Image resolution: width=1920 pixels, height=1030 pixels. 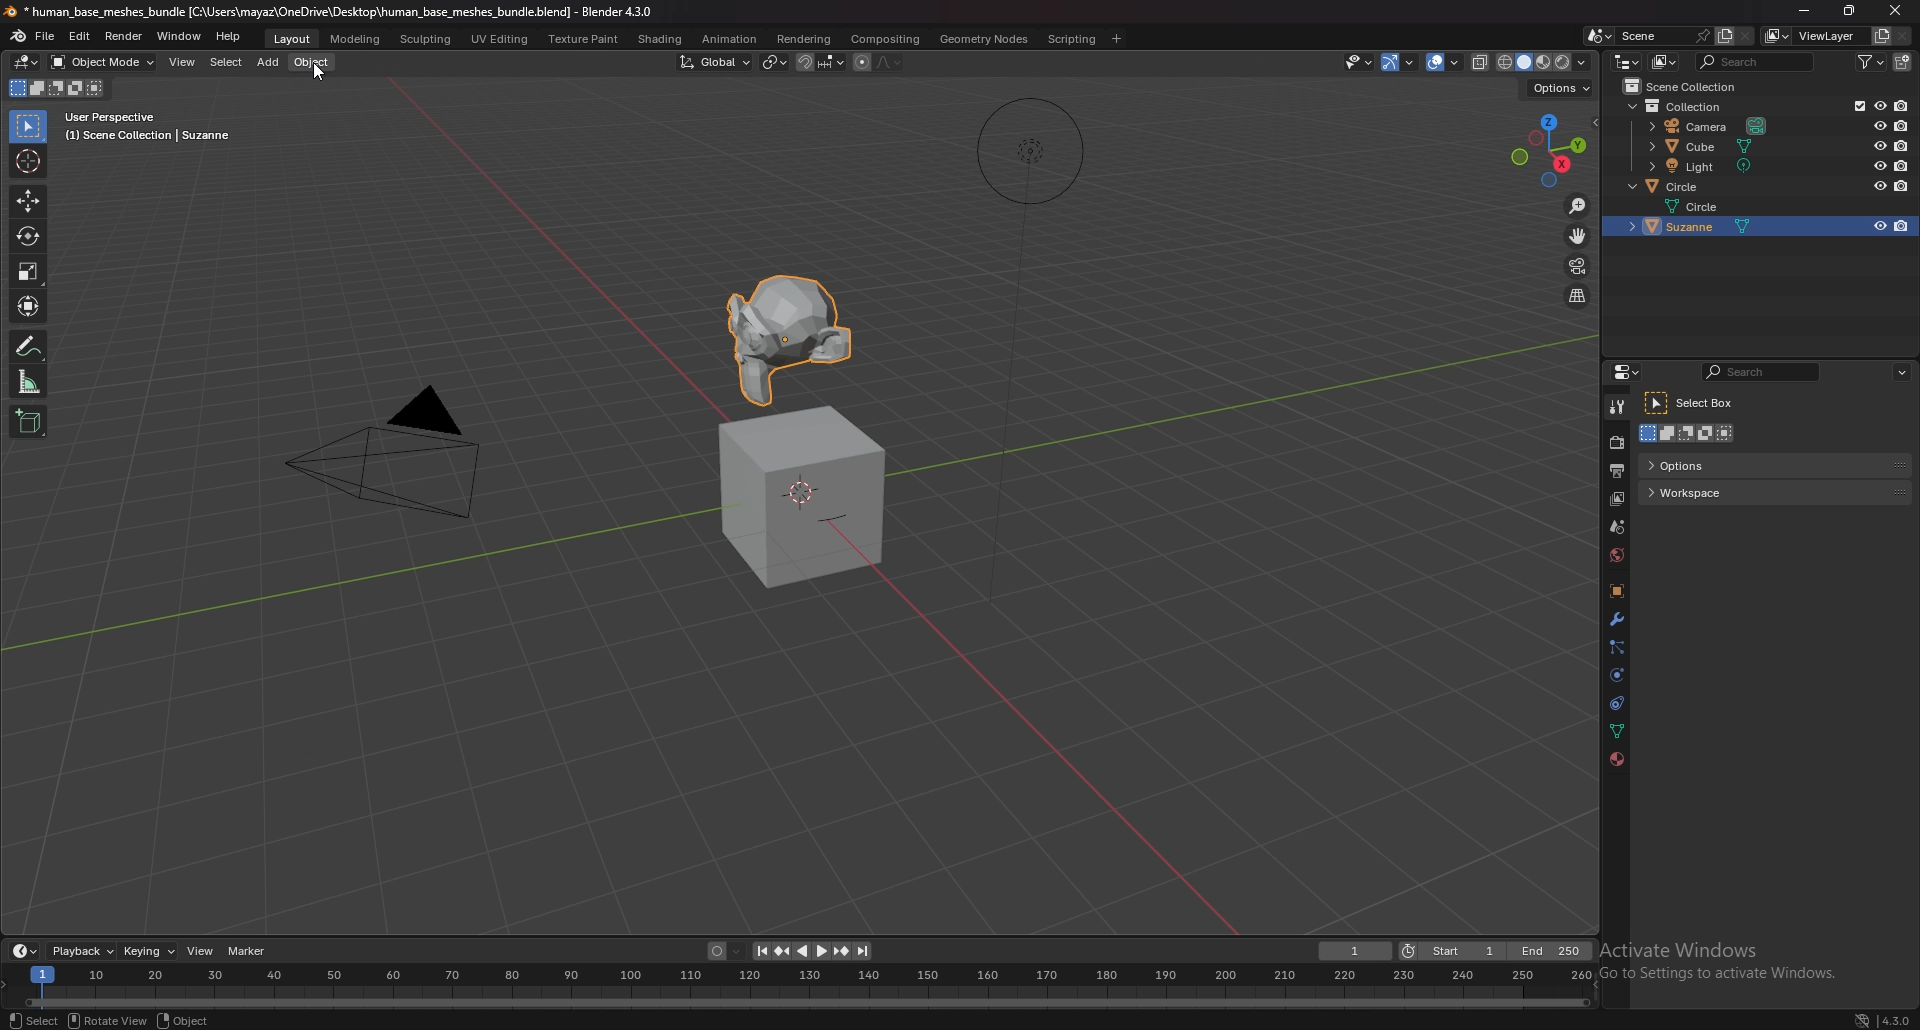 What do you see at coordinates (1578, 235) in the screenshot?
I see `move` at bounding box center [1578, 235].